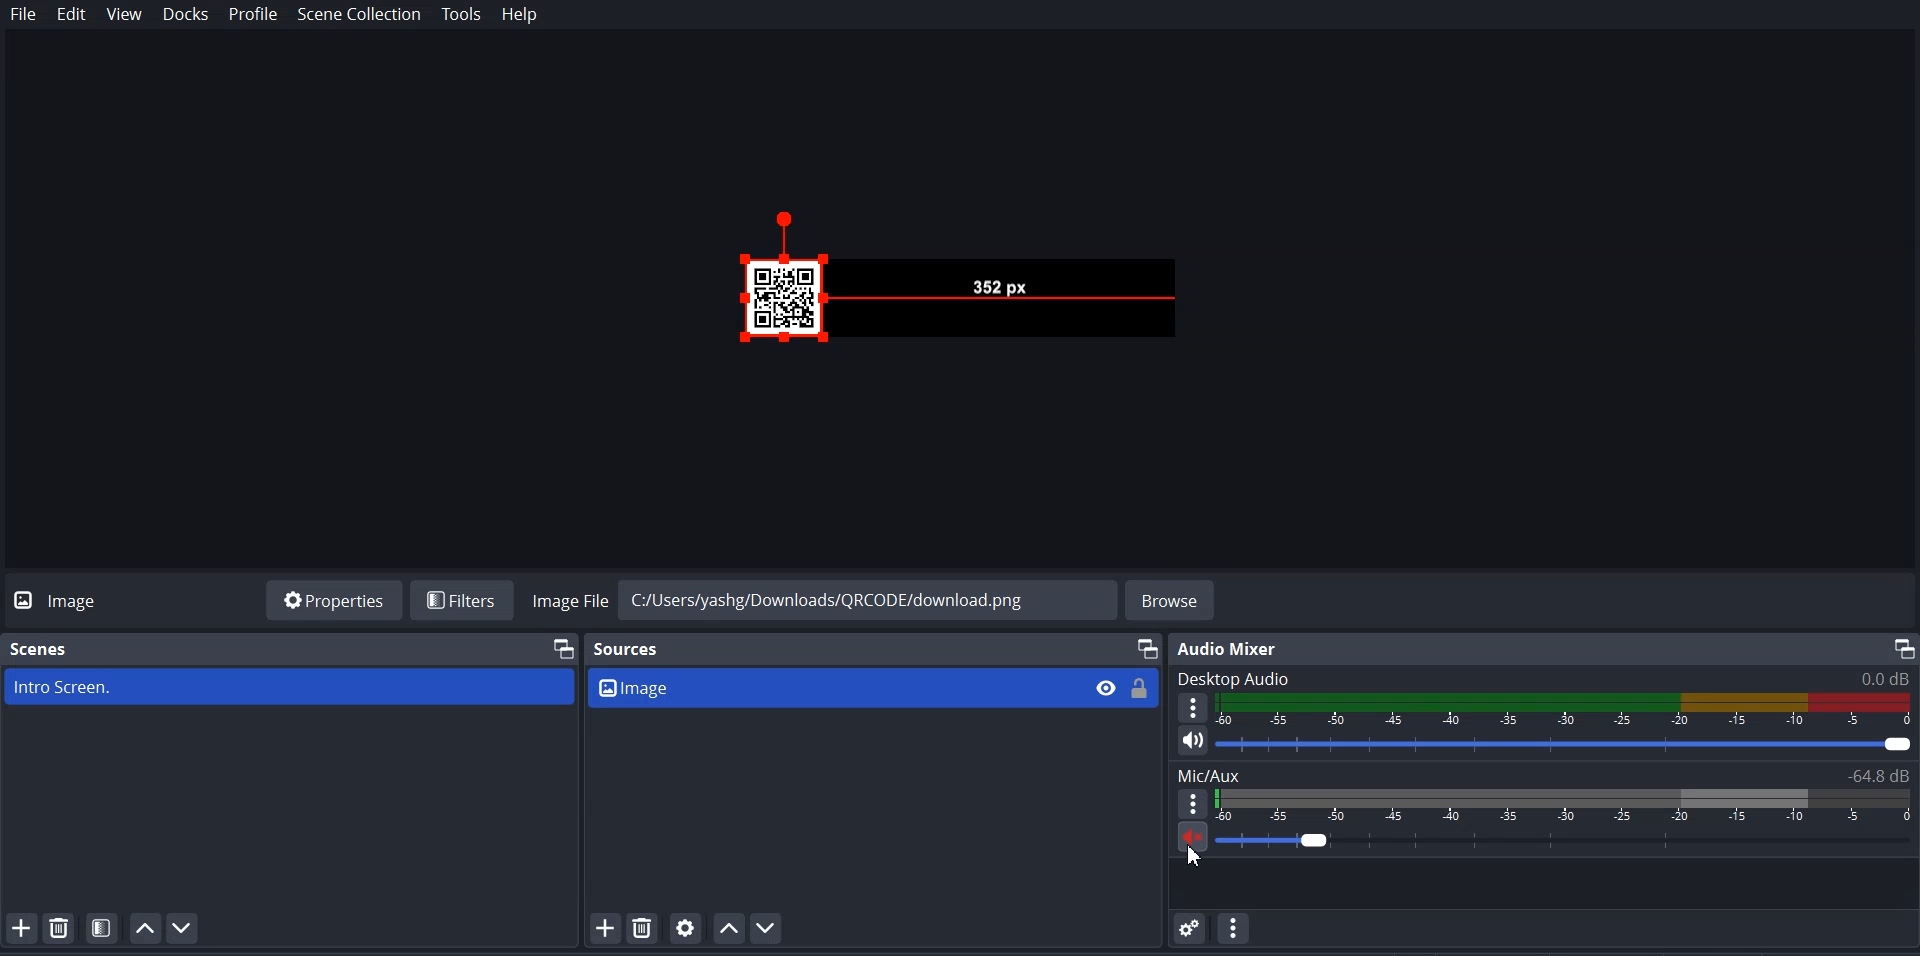 This screenshot has height=956, width=1920. I want to click on Move scene Down, so click(183, 927).